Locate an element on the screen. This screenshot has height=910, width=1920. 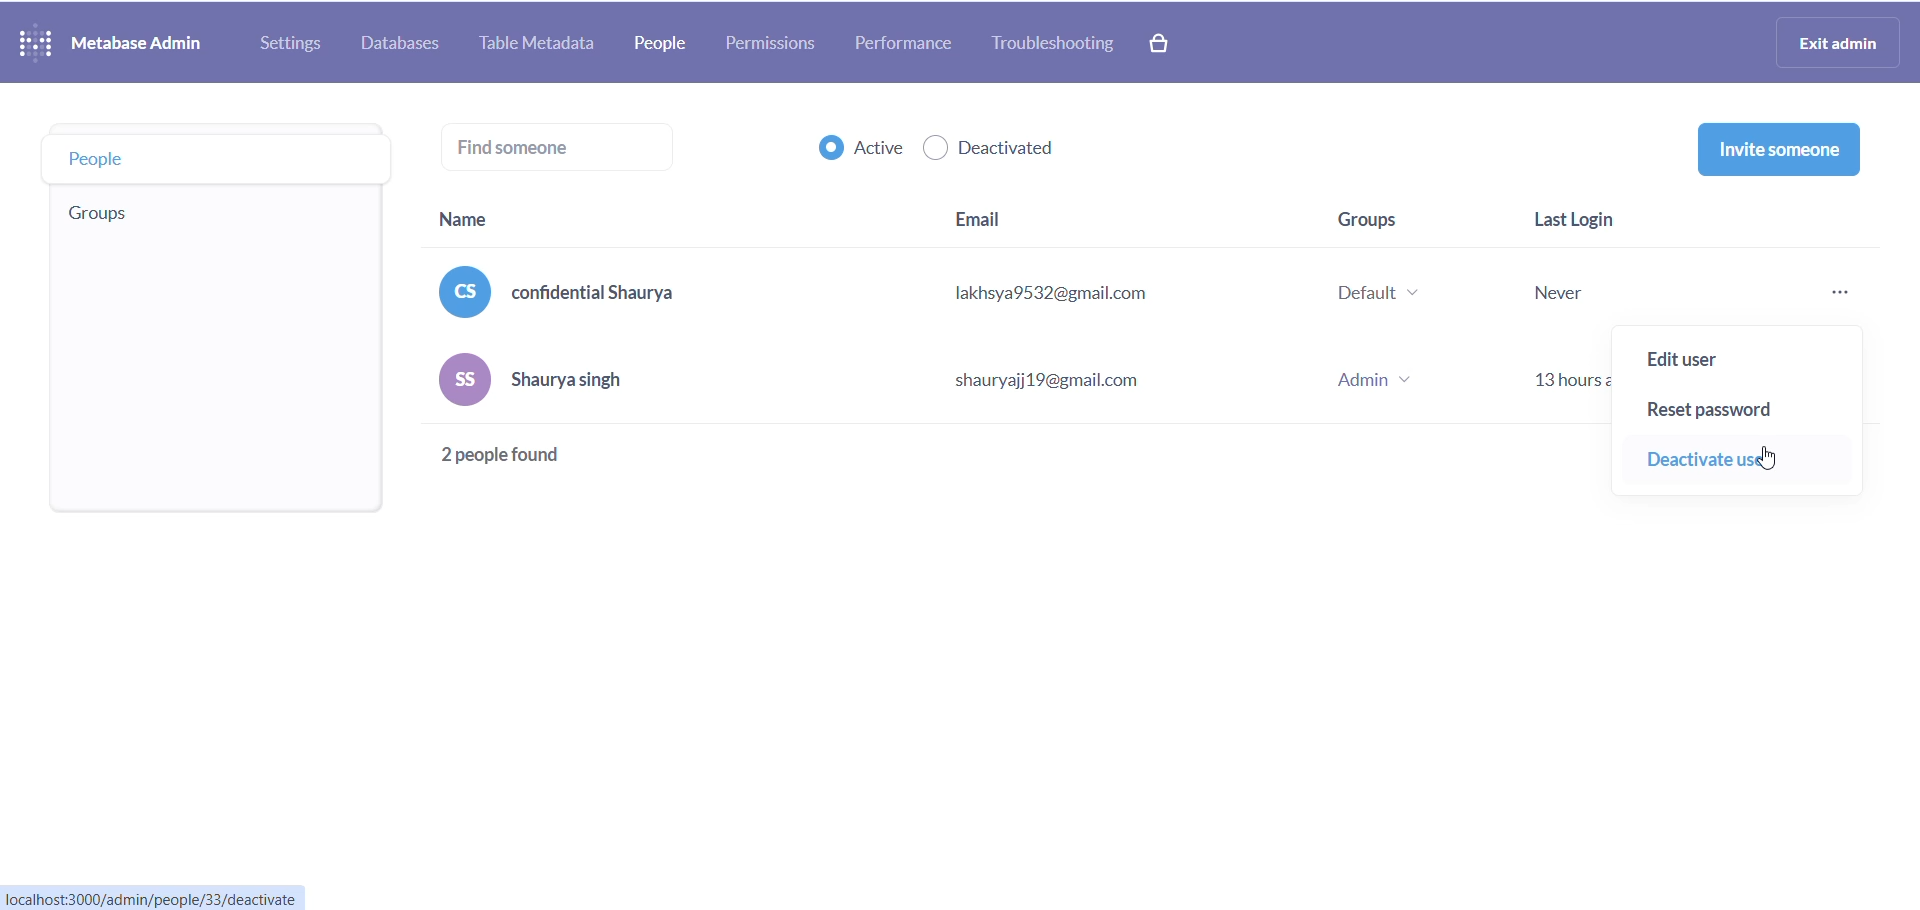
exit admin is located at coordinates (1839, 42).